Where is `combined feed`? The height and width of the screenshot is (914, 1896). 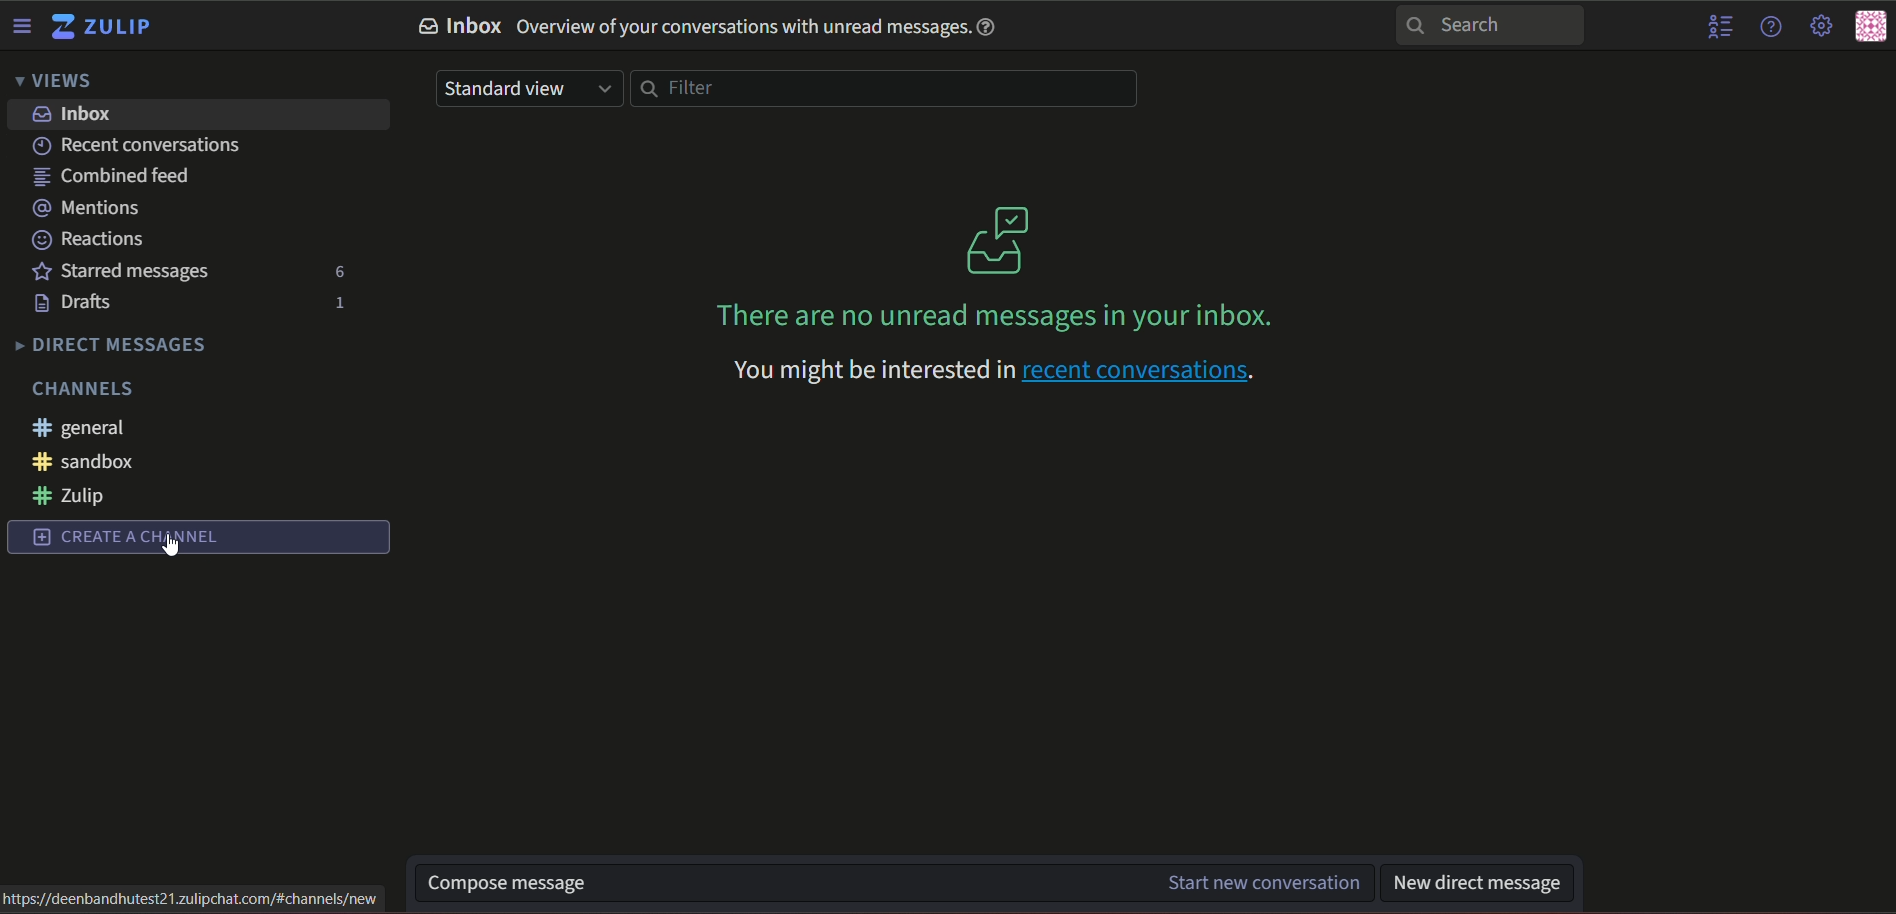 combined feed is located at coordinates (111, 178).